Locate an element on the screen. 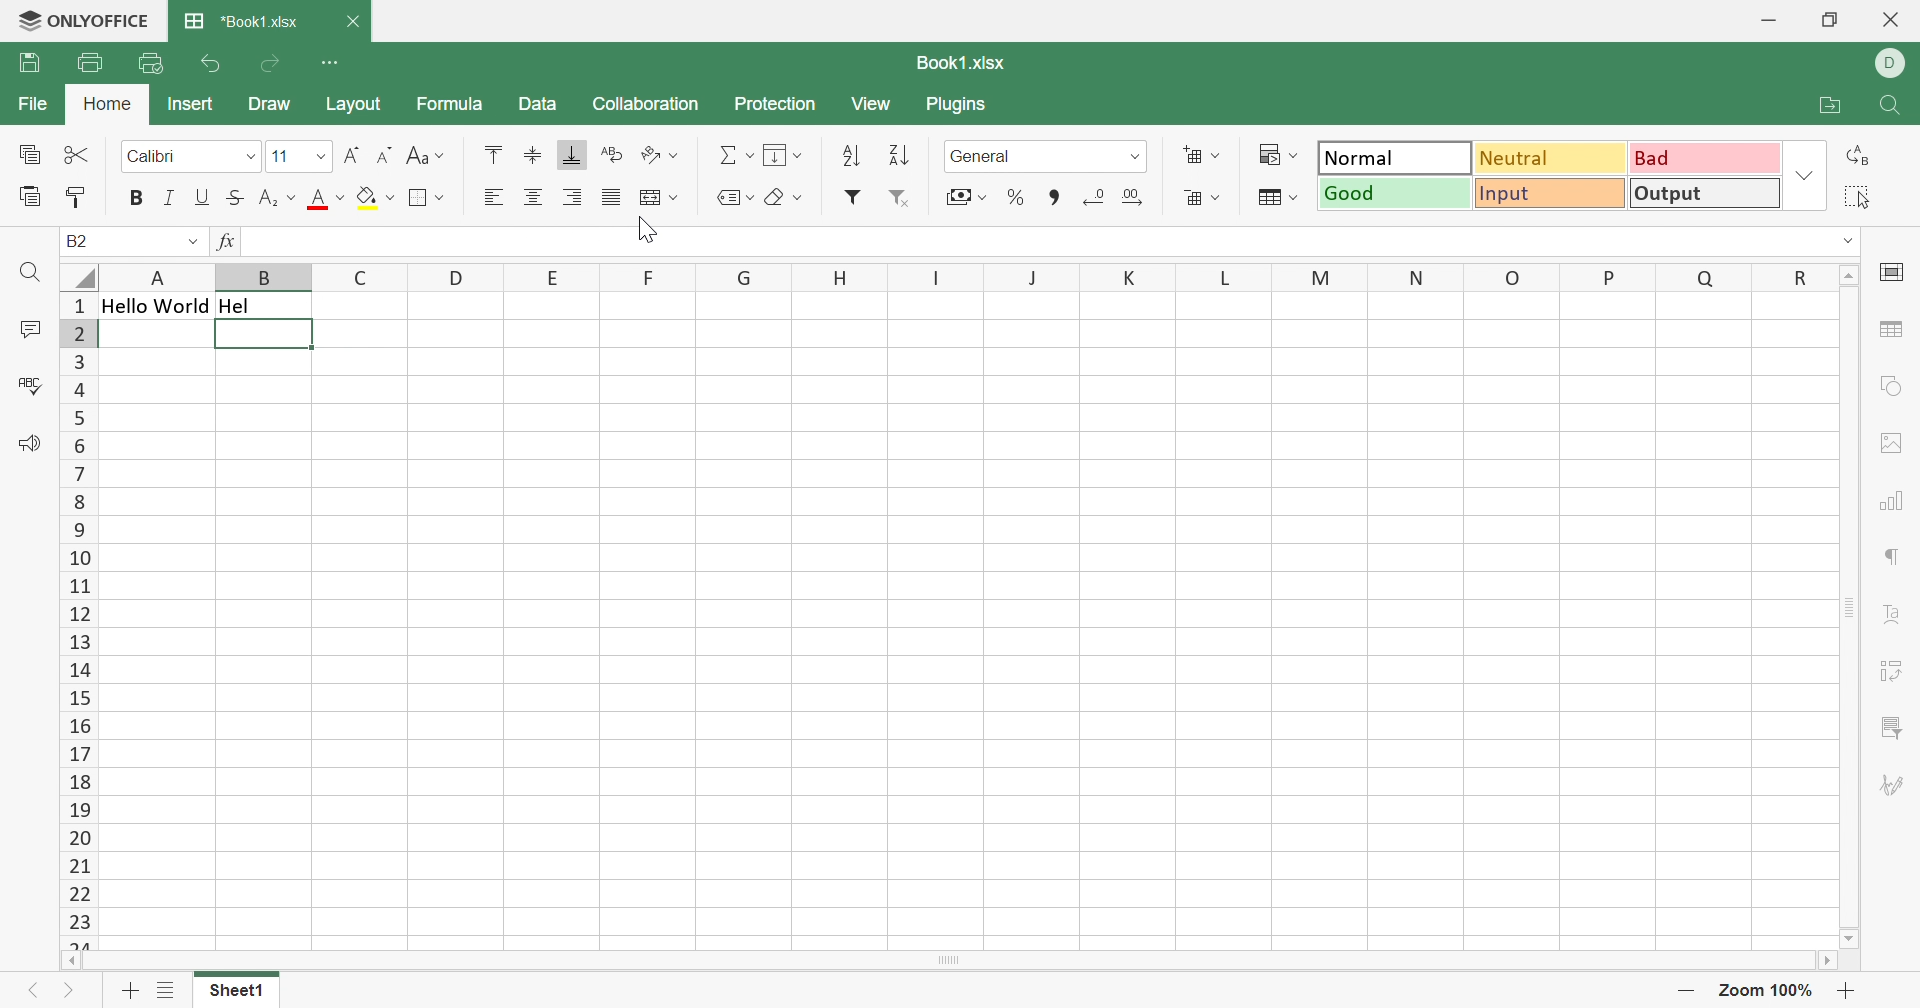  Scroll down is located at coordinates (1852, 938).